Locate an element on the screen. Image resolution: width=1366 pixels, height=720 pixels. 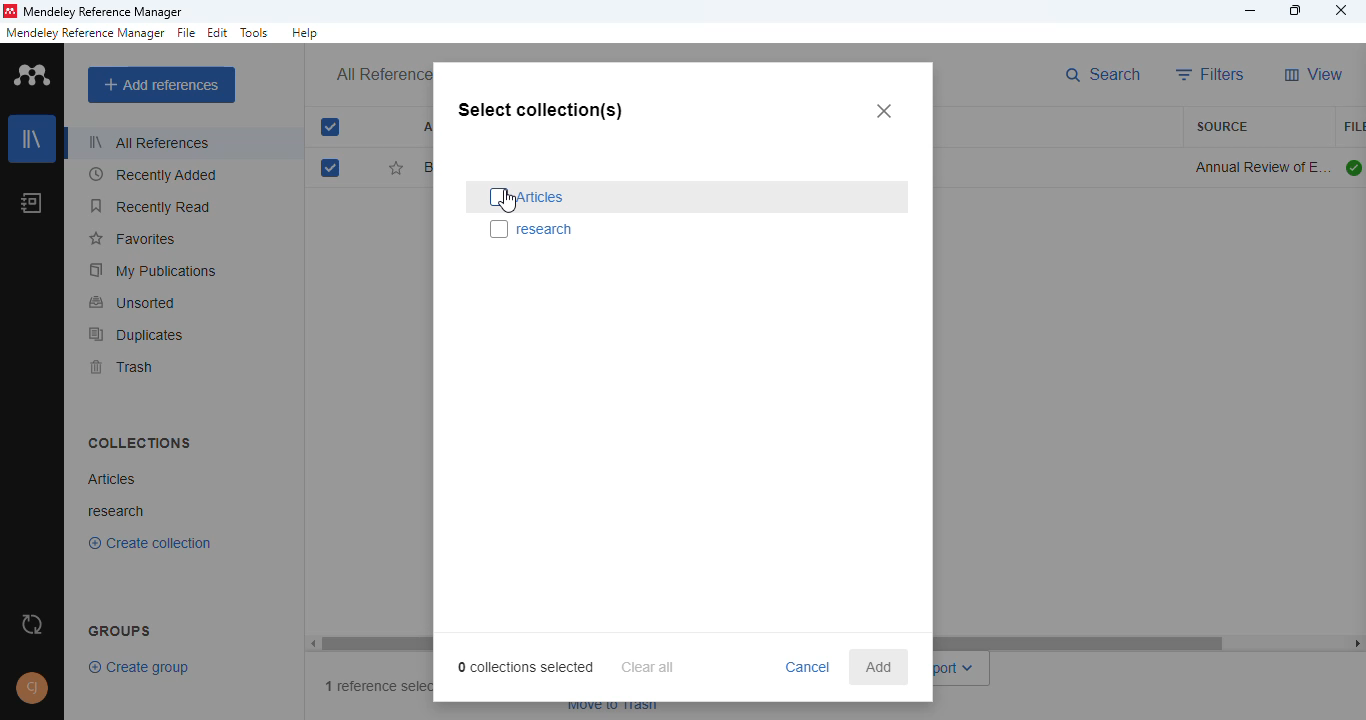
my publications is located at coordinates (153, 271).